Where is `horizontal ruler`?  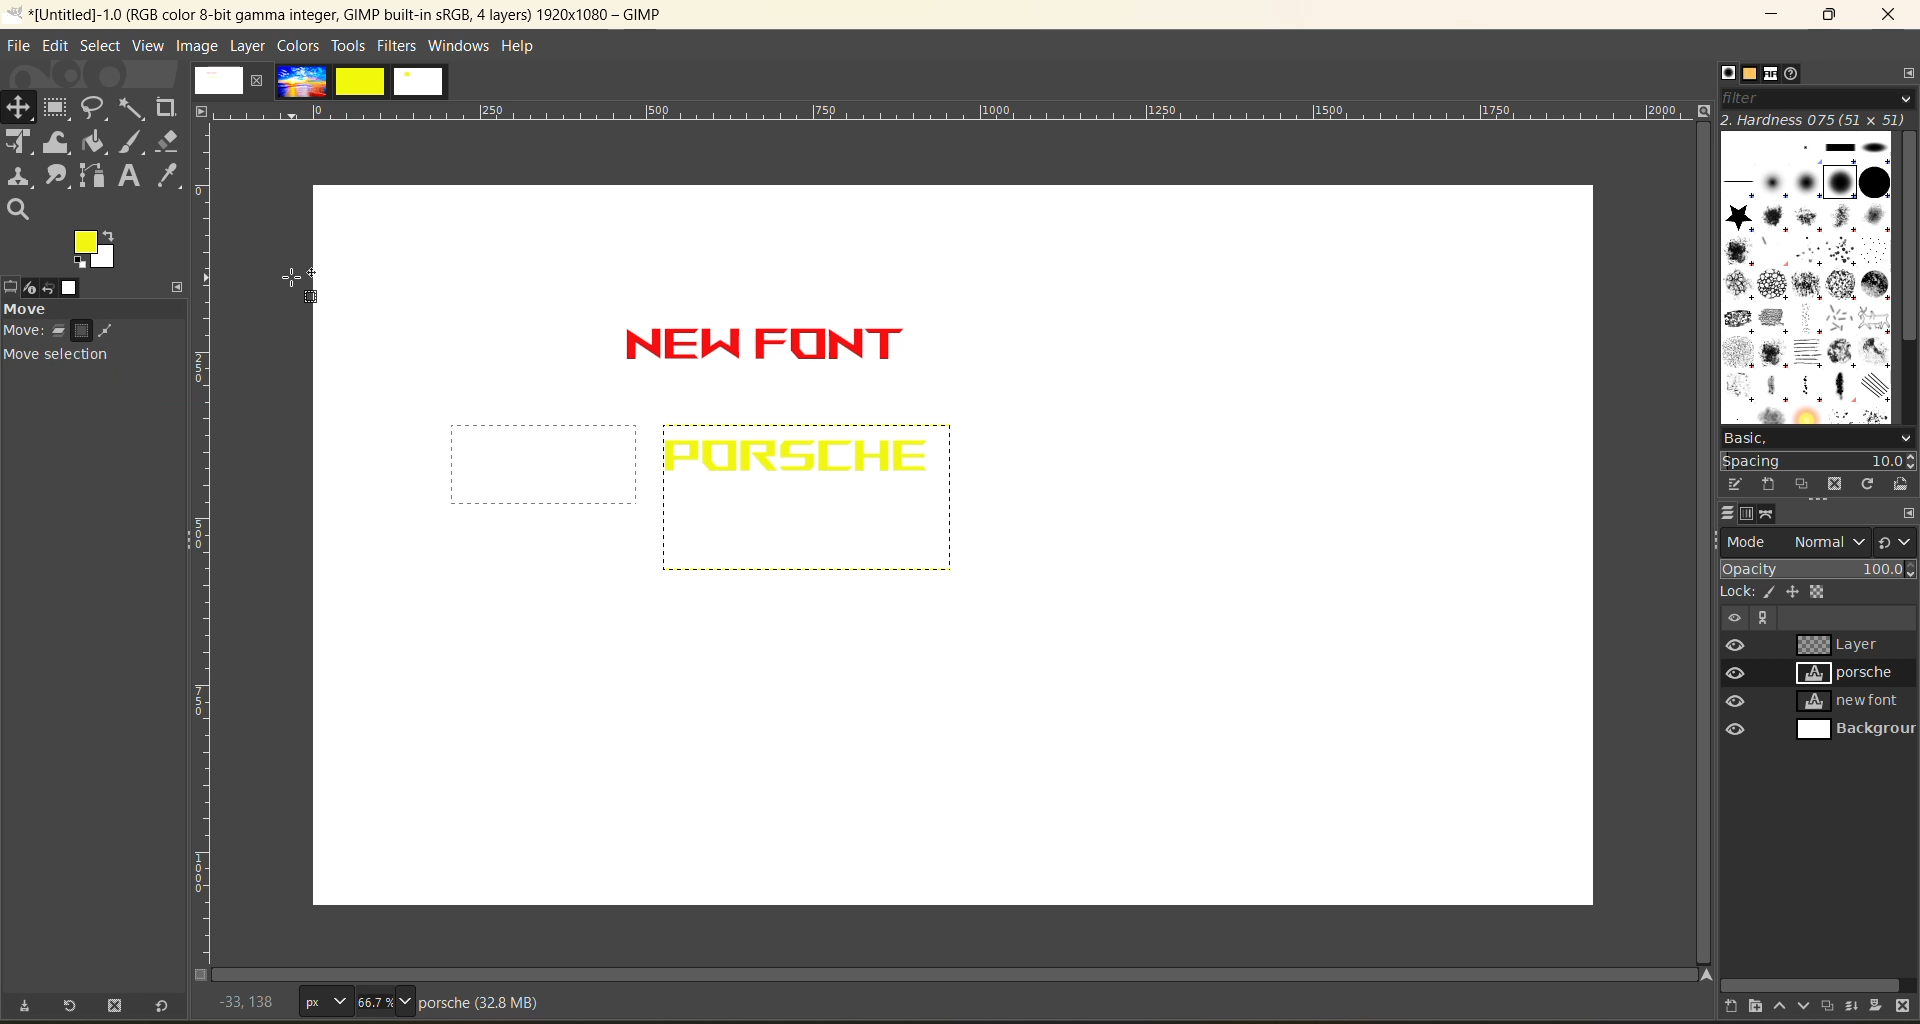 horizontal ruler is located at coordinates (948, 110).